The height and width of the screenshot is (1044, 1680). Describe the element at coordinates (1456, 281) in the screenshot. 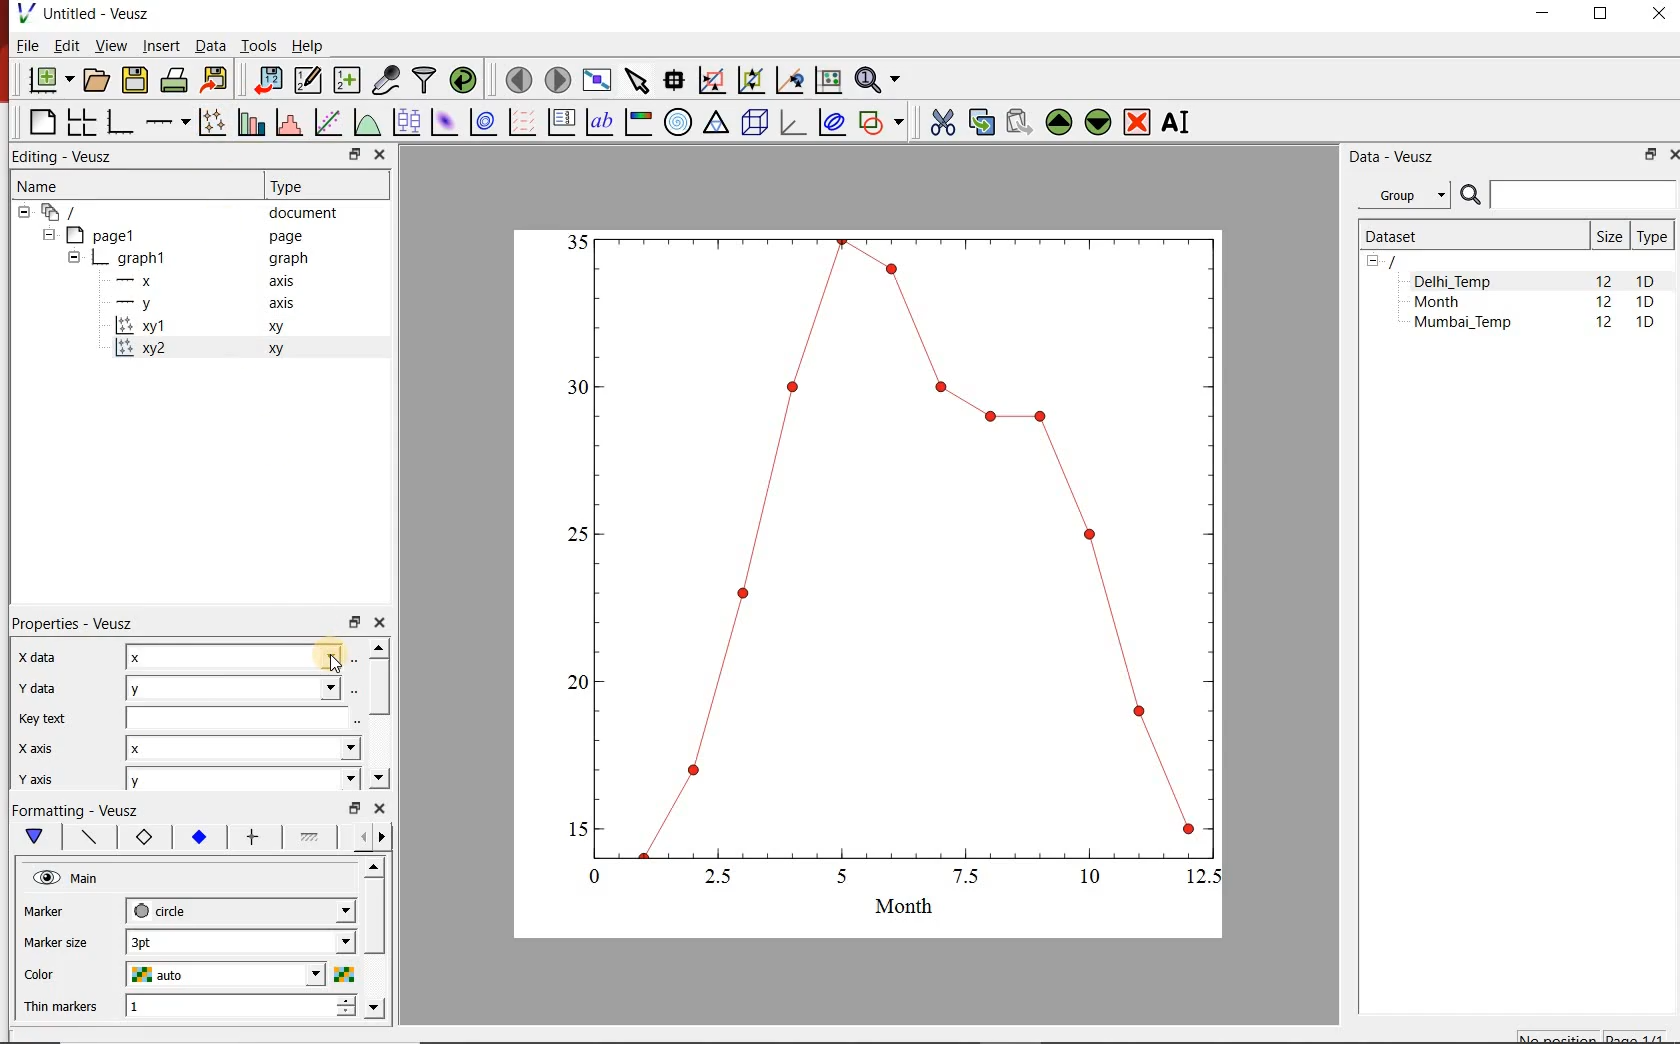

I see `Delhi_Temp` at that location.